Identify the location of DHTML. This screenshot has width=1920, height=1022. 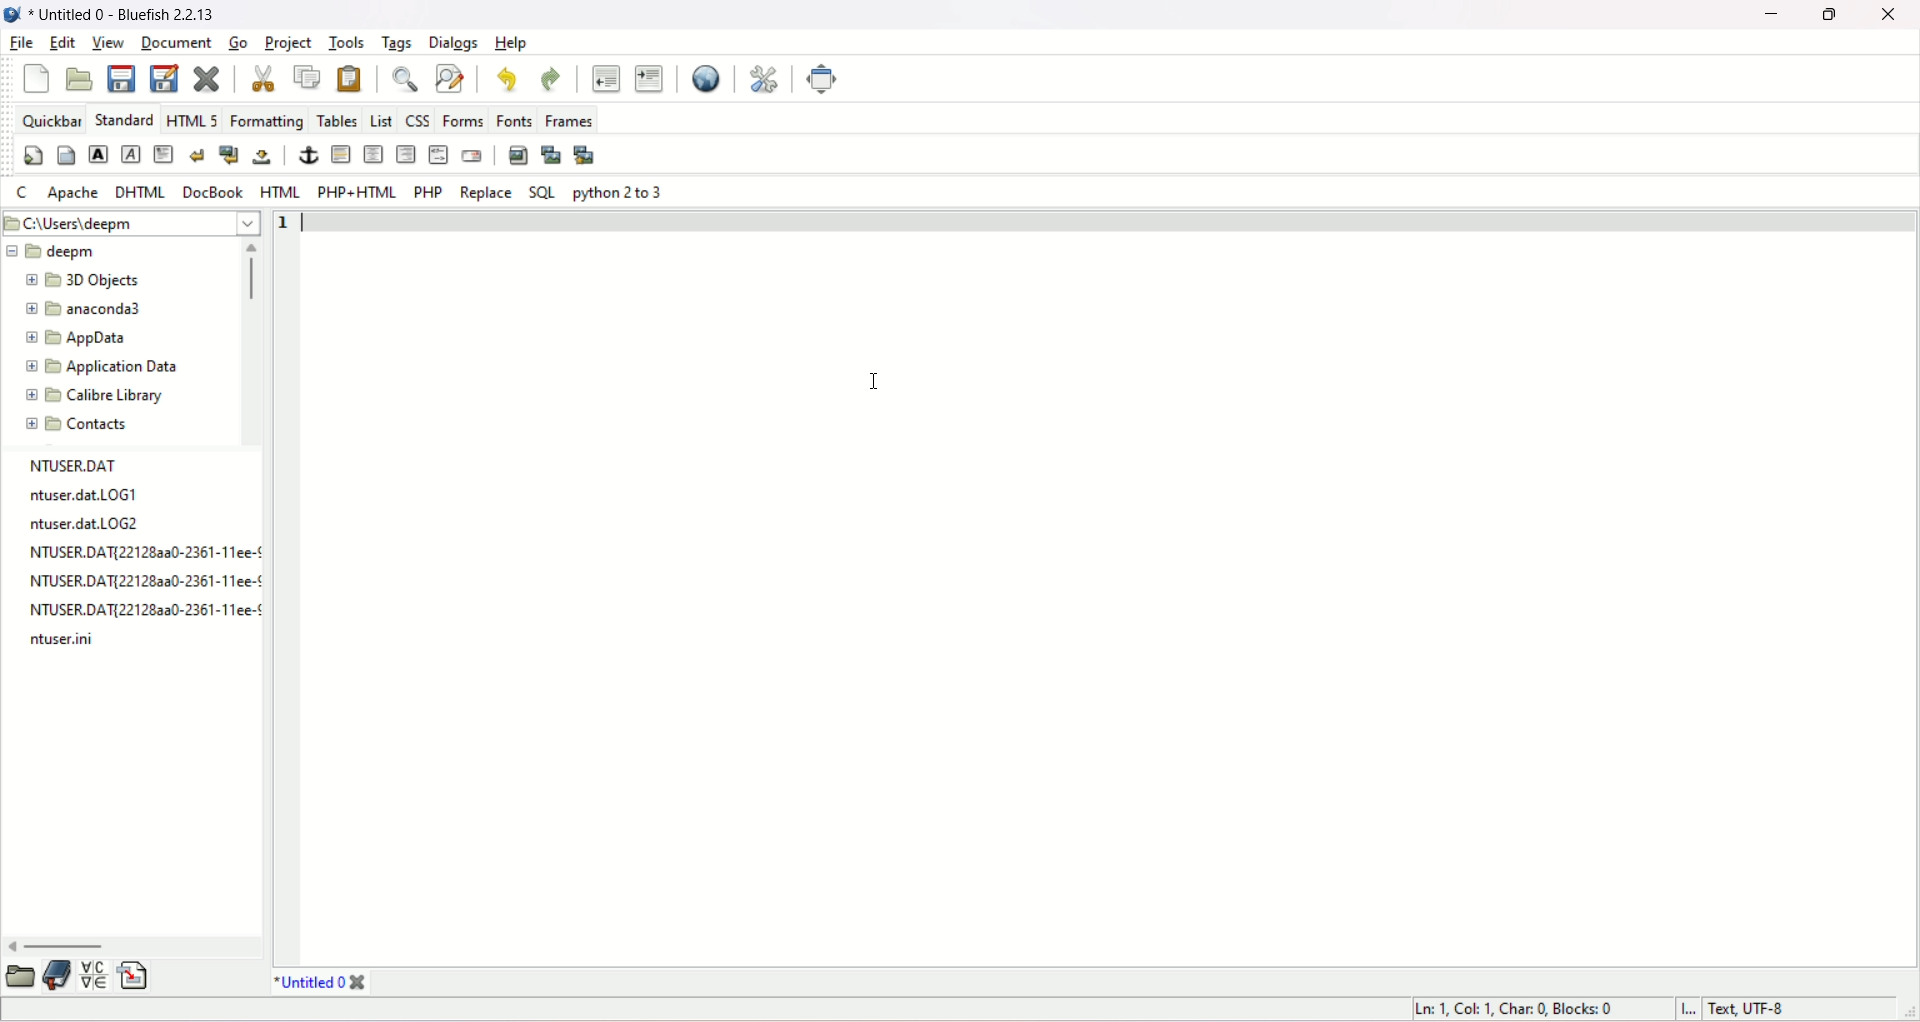
(142, 193).